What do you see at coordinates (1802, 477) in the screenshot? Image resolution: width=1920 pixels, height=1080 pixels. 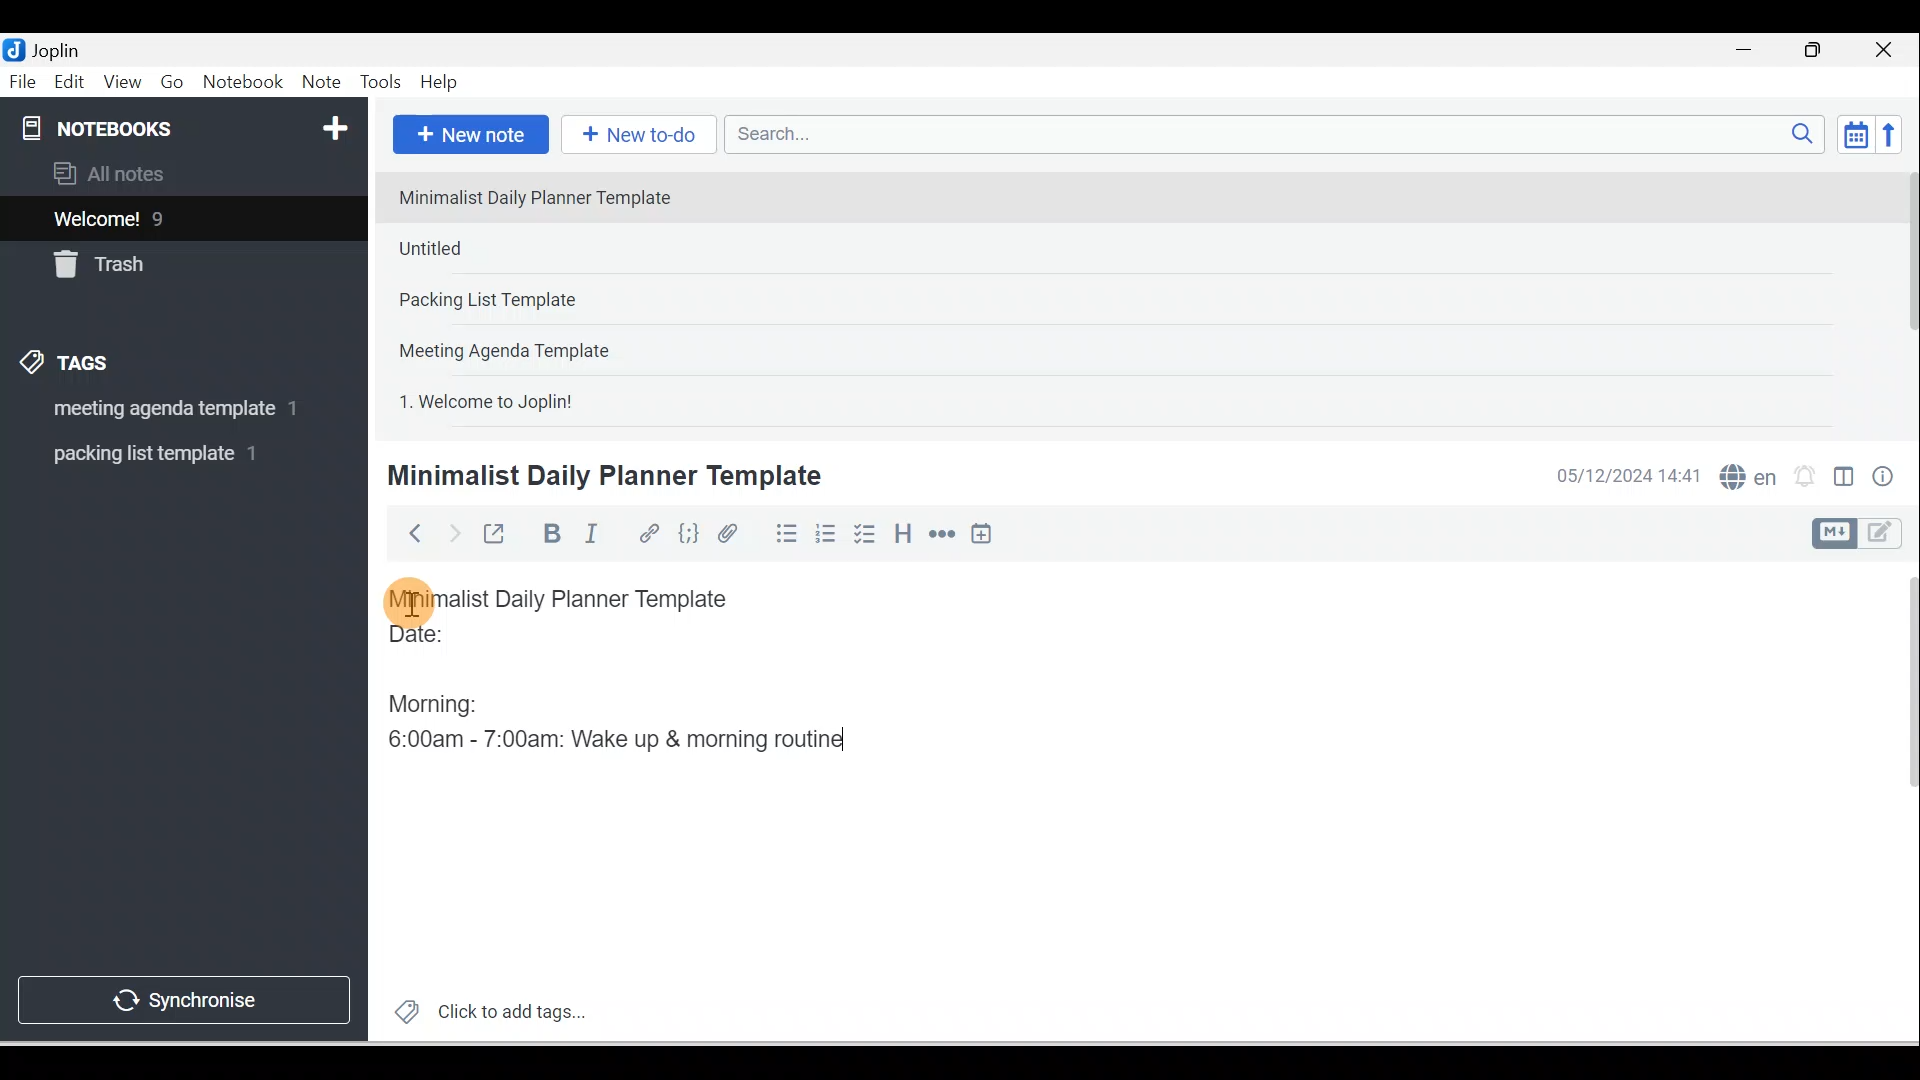 I see `Set alarm` at bounding box center [1802, 477].